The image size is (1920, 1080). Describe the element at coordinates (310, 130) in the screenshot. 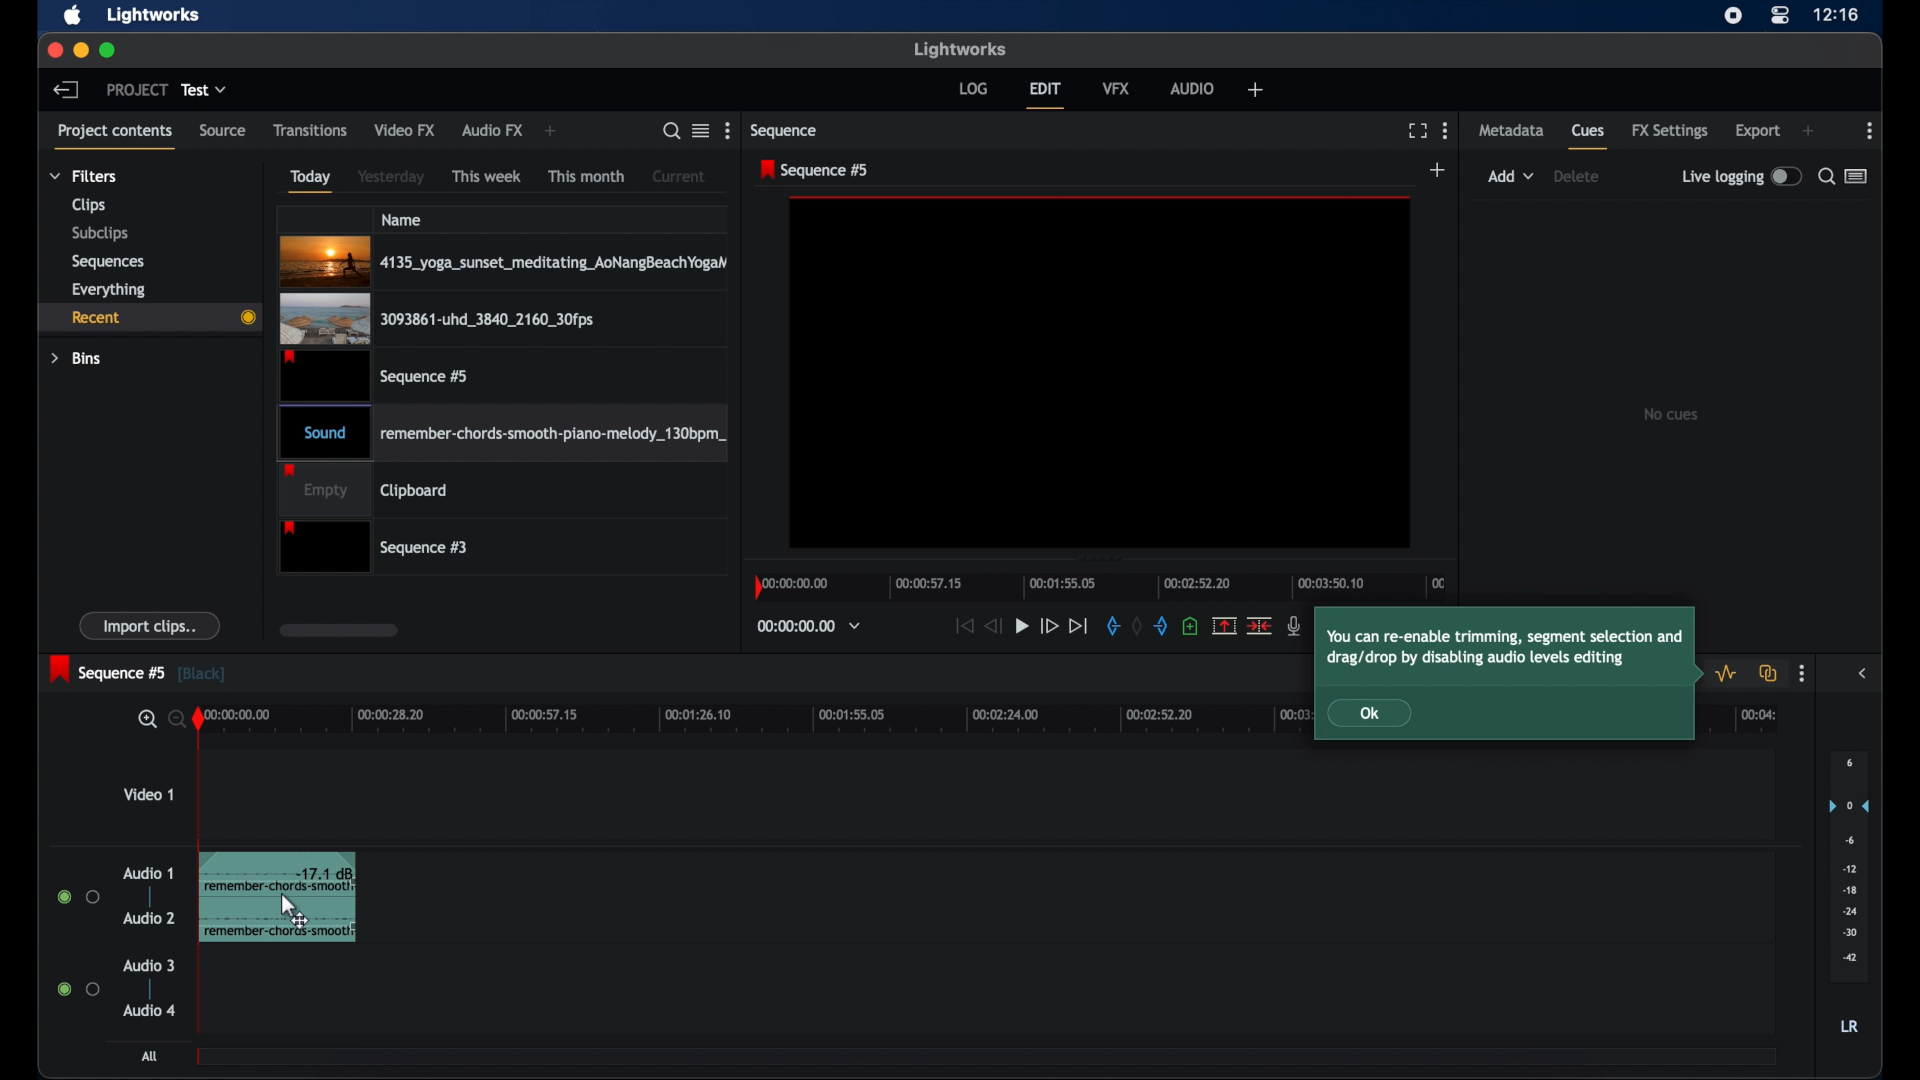

I see `transitions` at that location.